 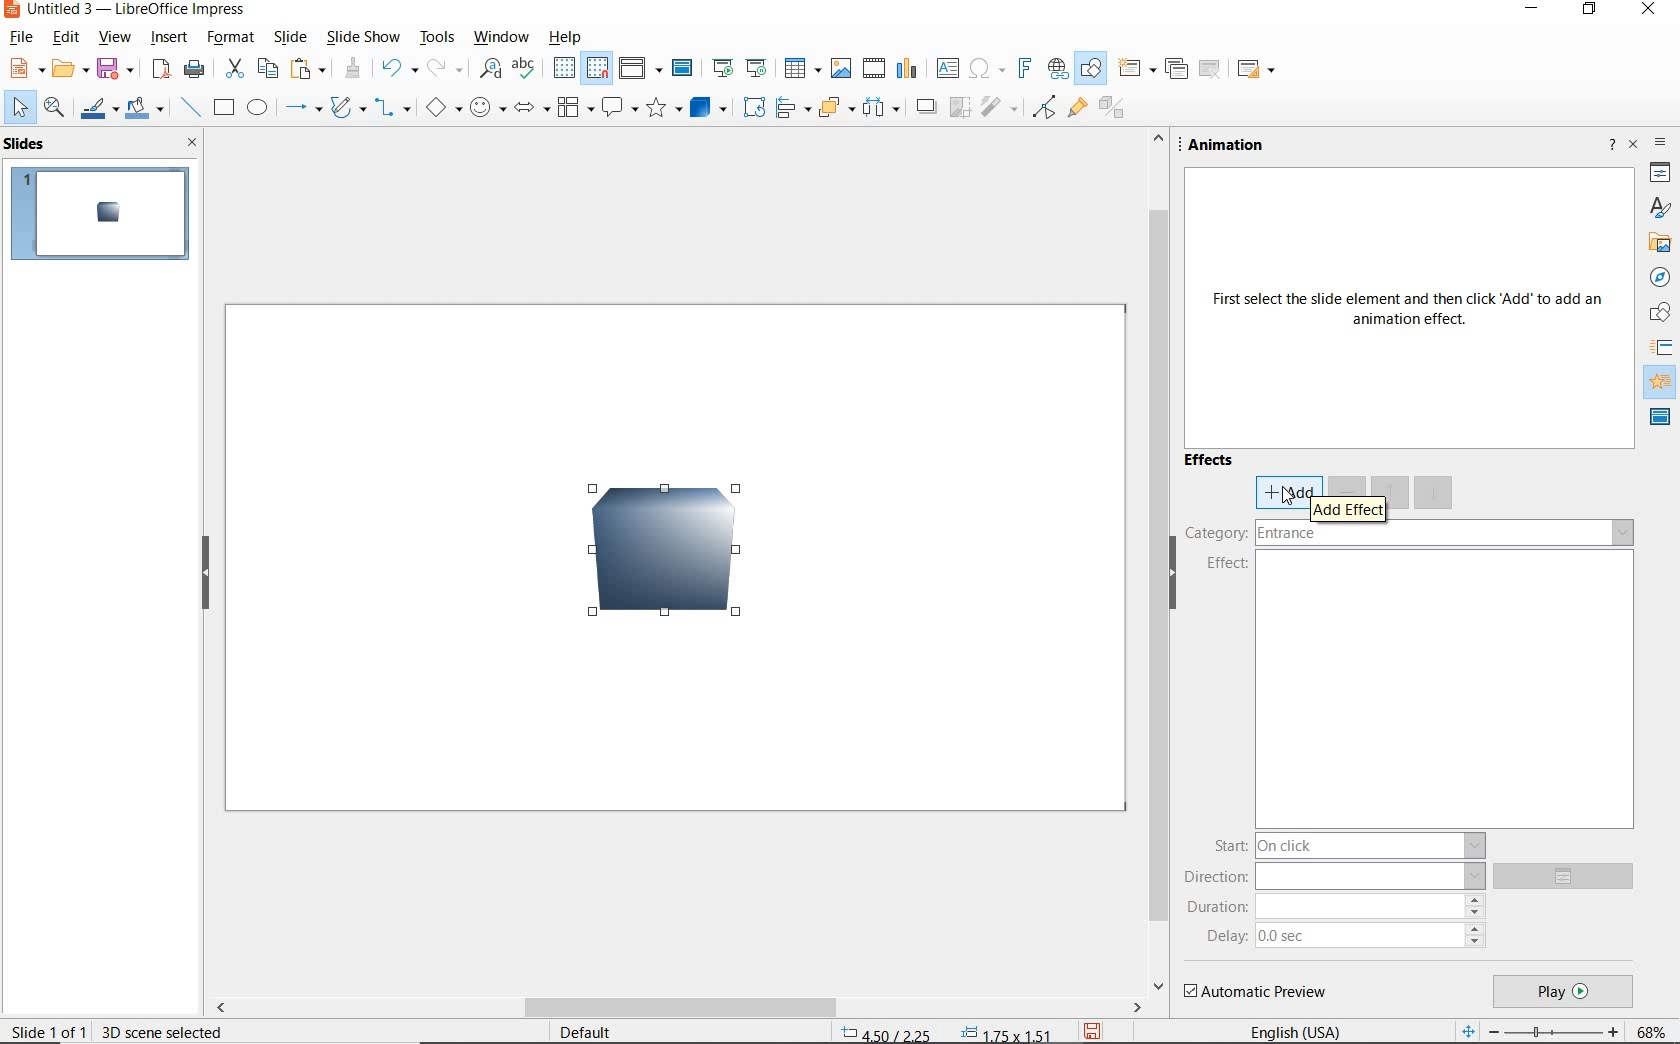 What do you see at coordinates (97, 110) in the screenshot?
I see `line color` at bounding box center [97, 110].